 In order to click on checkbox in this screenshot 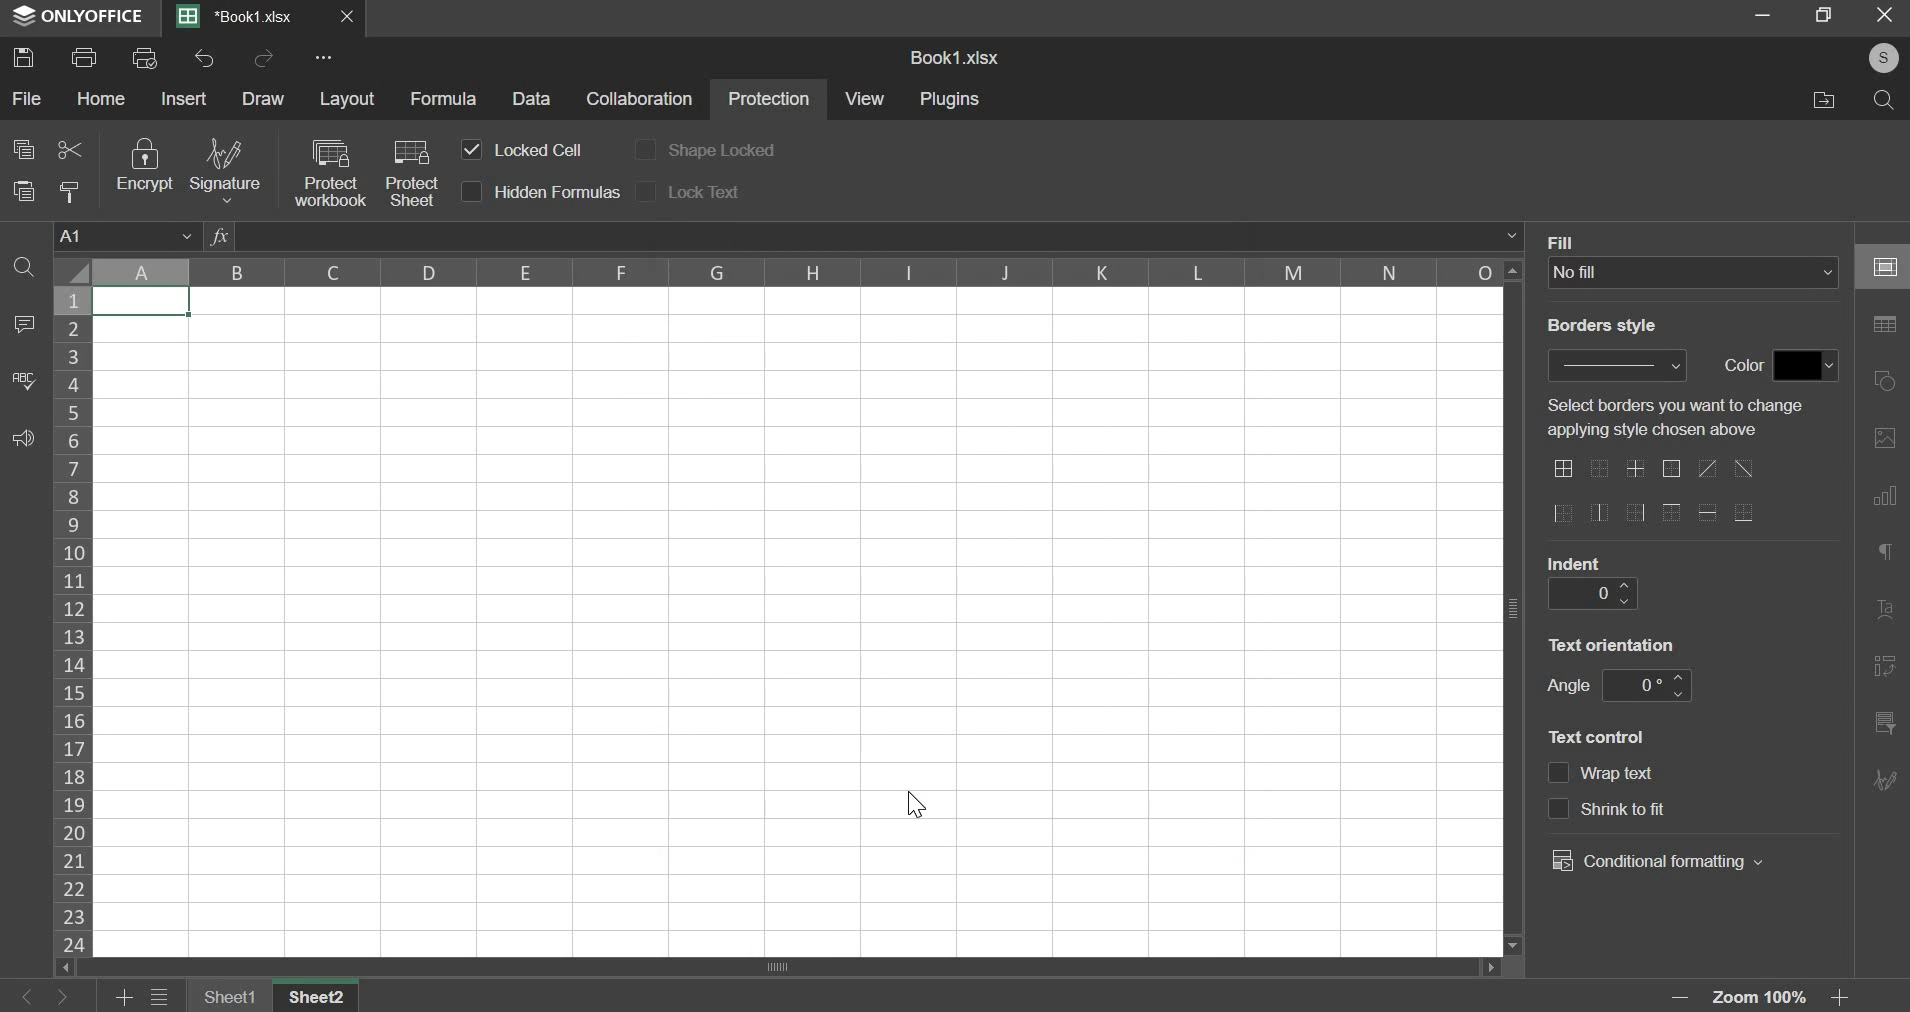, I will do `click(649, 190)`.